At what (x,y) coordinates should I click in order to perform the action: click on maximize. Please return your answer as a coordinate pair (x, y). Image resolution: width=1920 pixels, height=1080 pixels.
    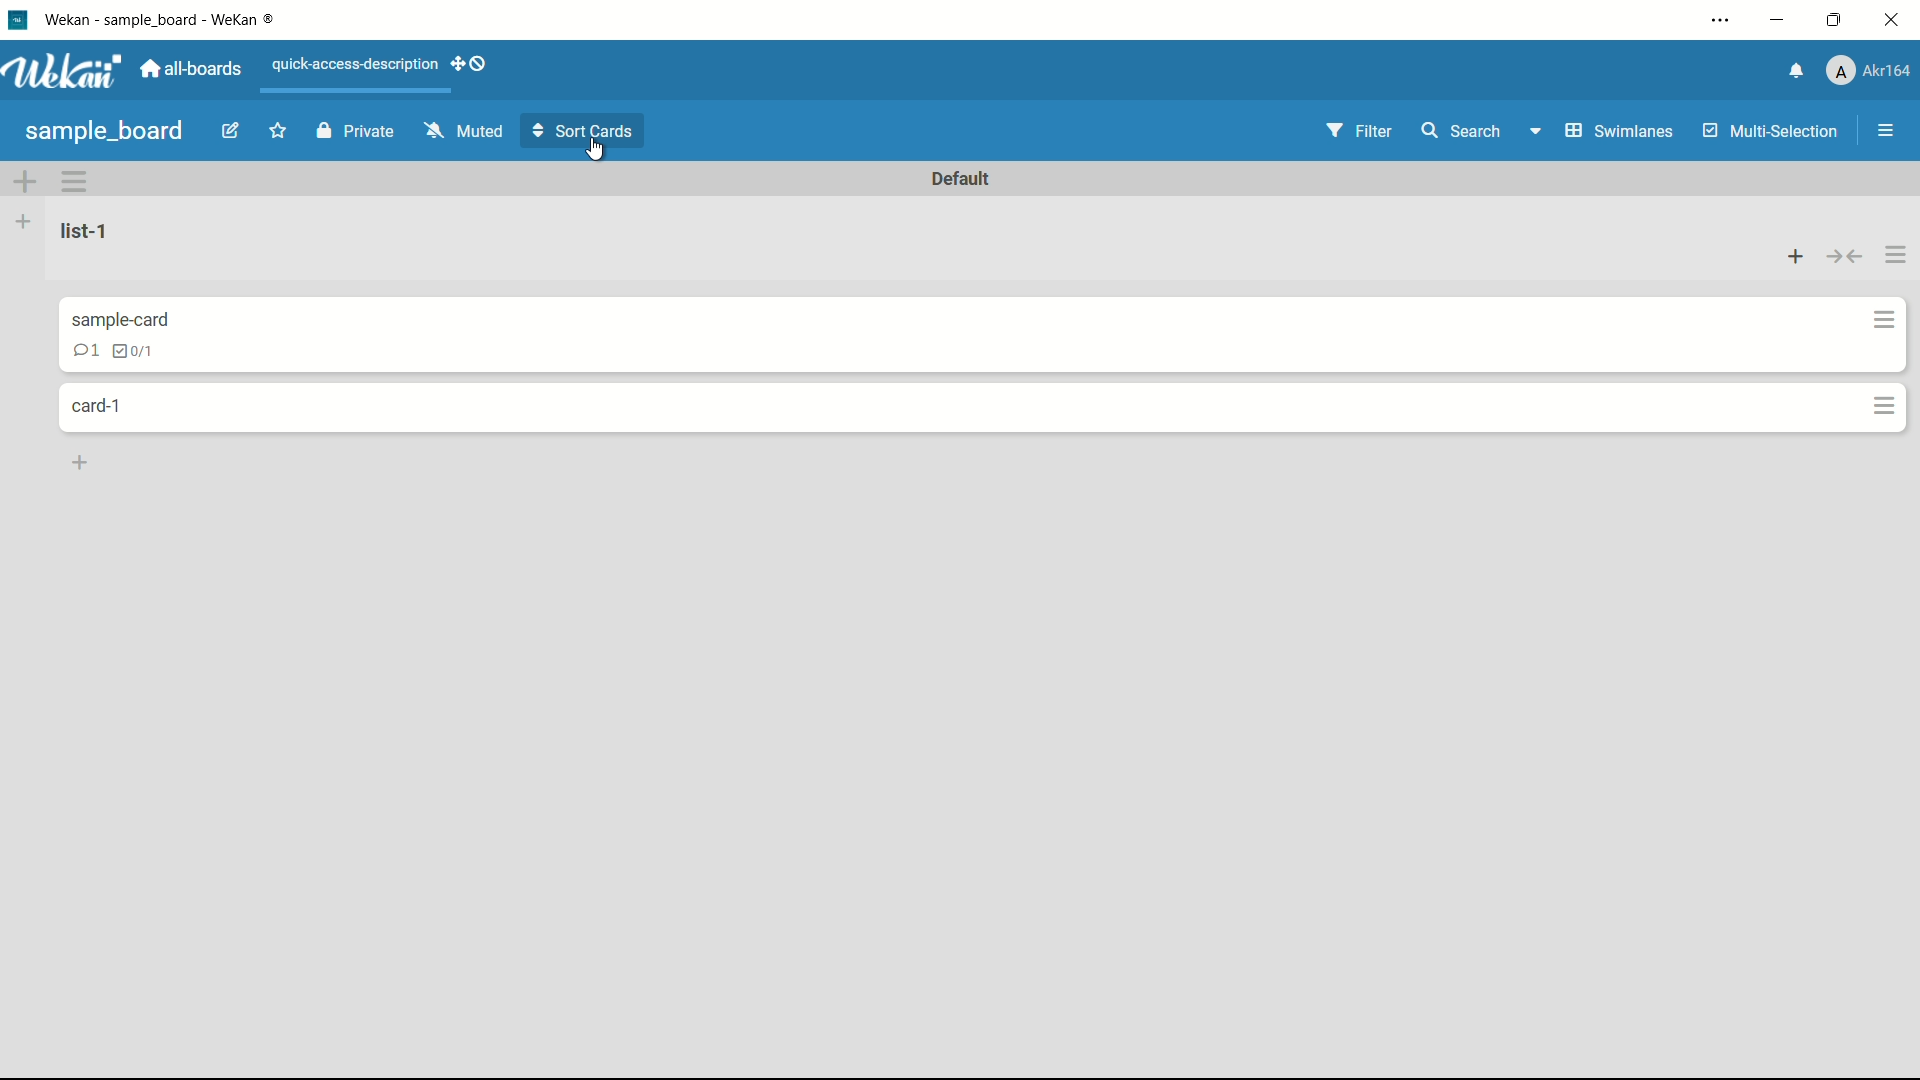
    Looking at the image, I should click on (1837, 20).